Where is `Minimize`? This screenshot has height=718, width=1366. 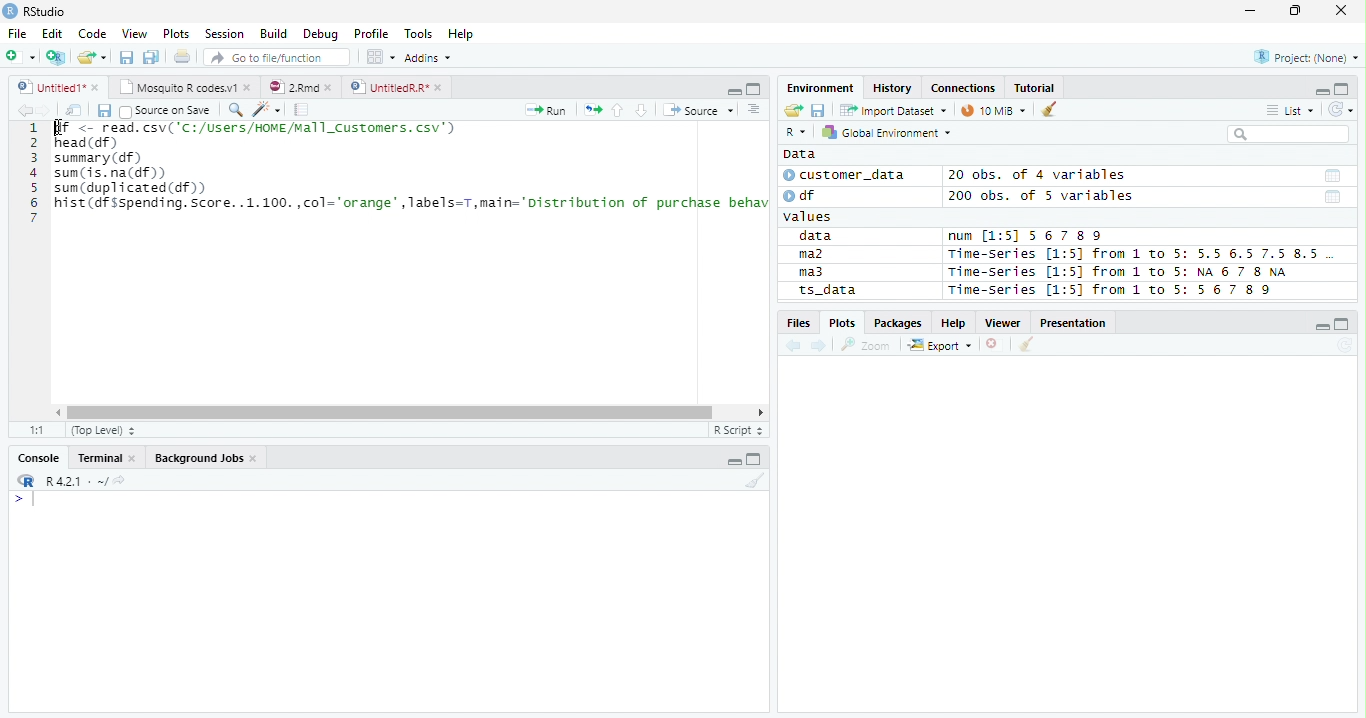
Minimize is located at coordinates (1323, 328).